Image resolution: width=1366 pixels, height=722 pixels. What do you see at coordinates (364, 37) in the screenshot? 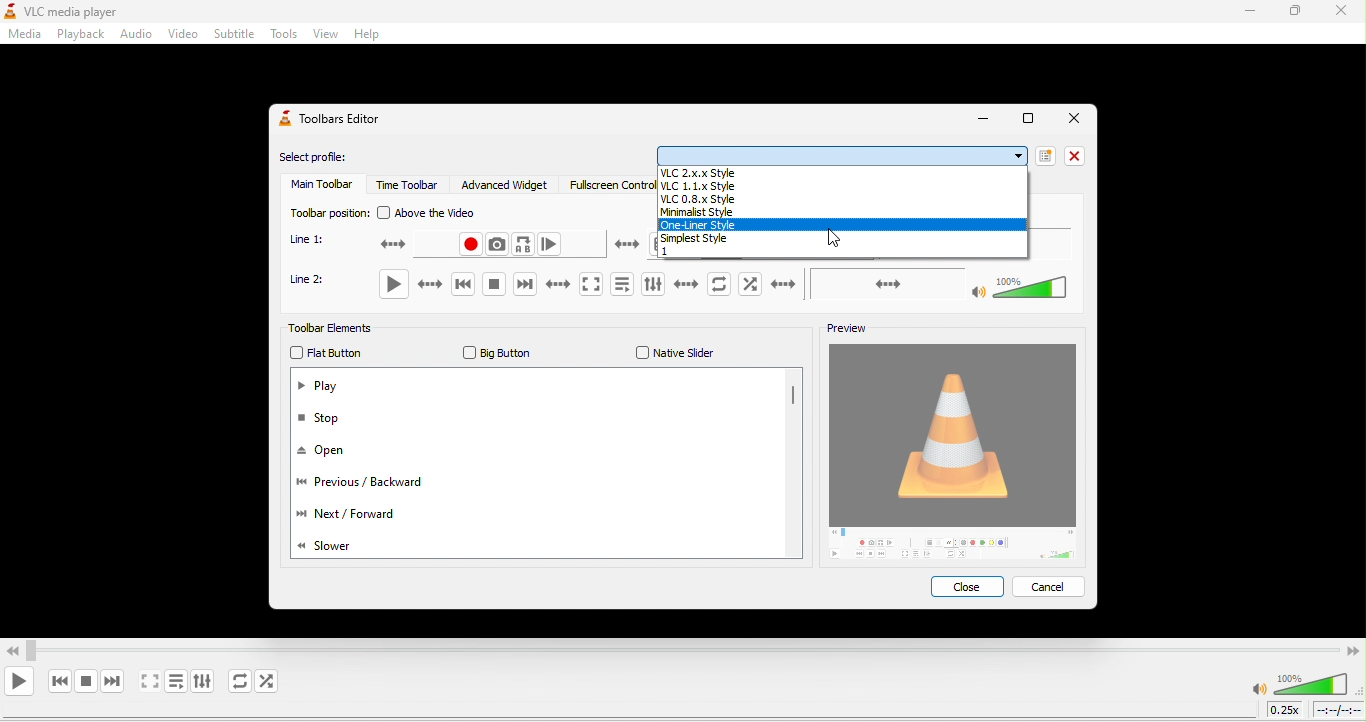
I see `help` at bounding box center [364, 37].